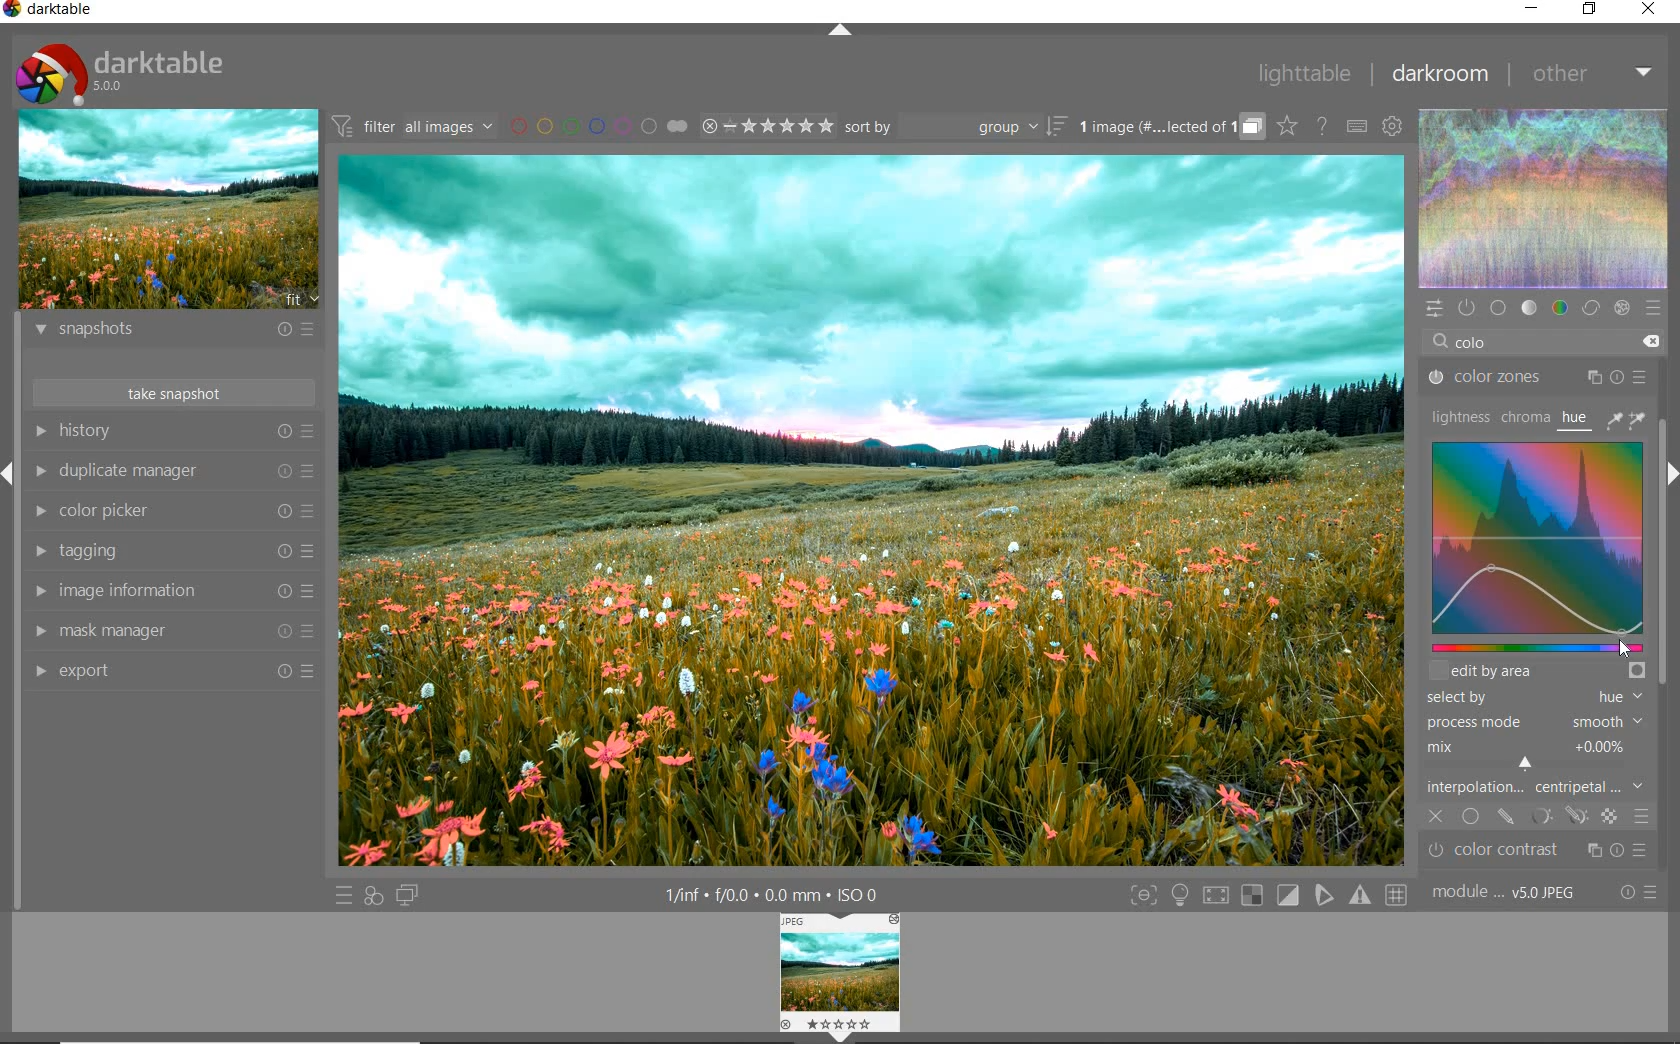  I want to click on Image preview, so click(841, 976).